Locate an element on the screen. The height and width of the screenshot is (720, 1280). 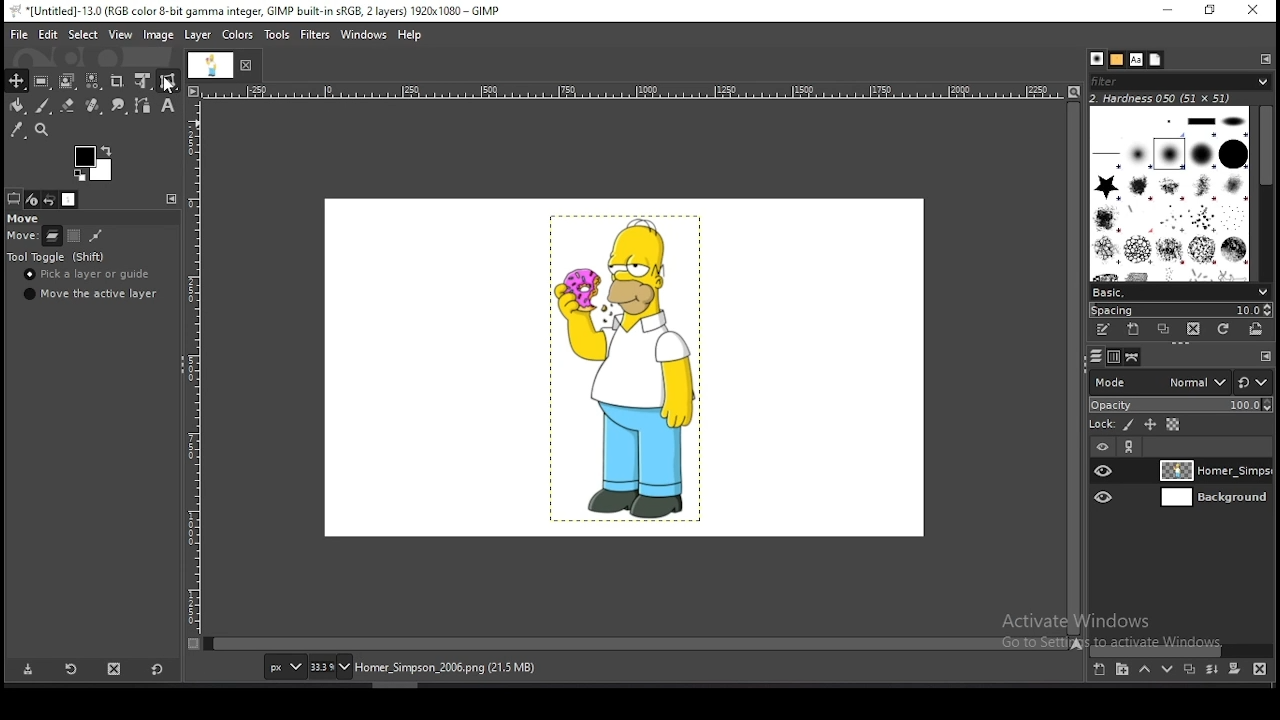
delete tool preset is located at coordinates (116, 670).